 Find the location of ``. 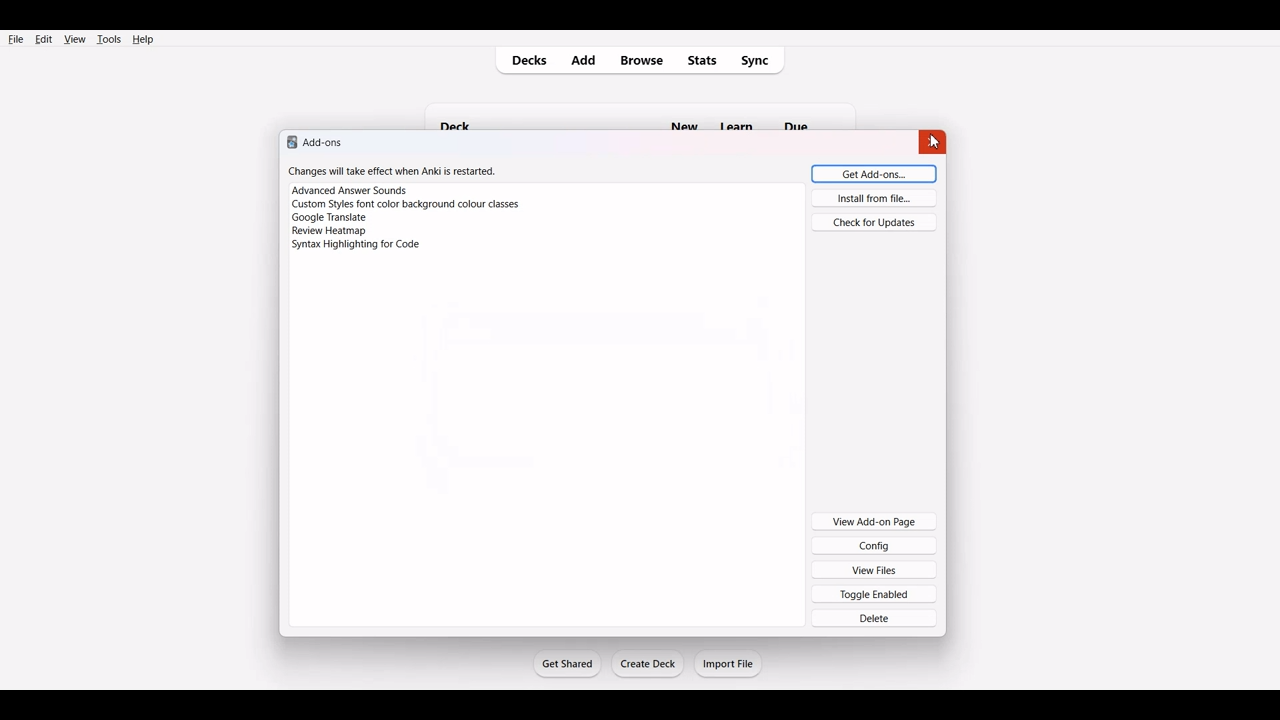

 is located at coordinates (808, 115).